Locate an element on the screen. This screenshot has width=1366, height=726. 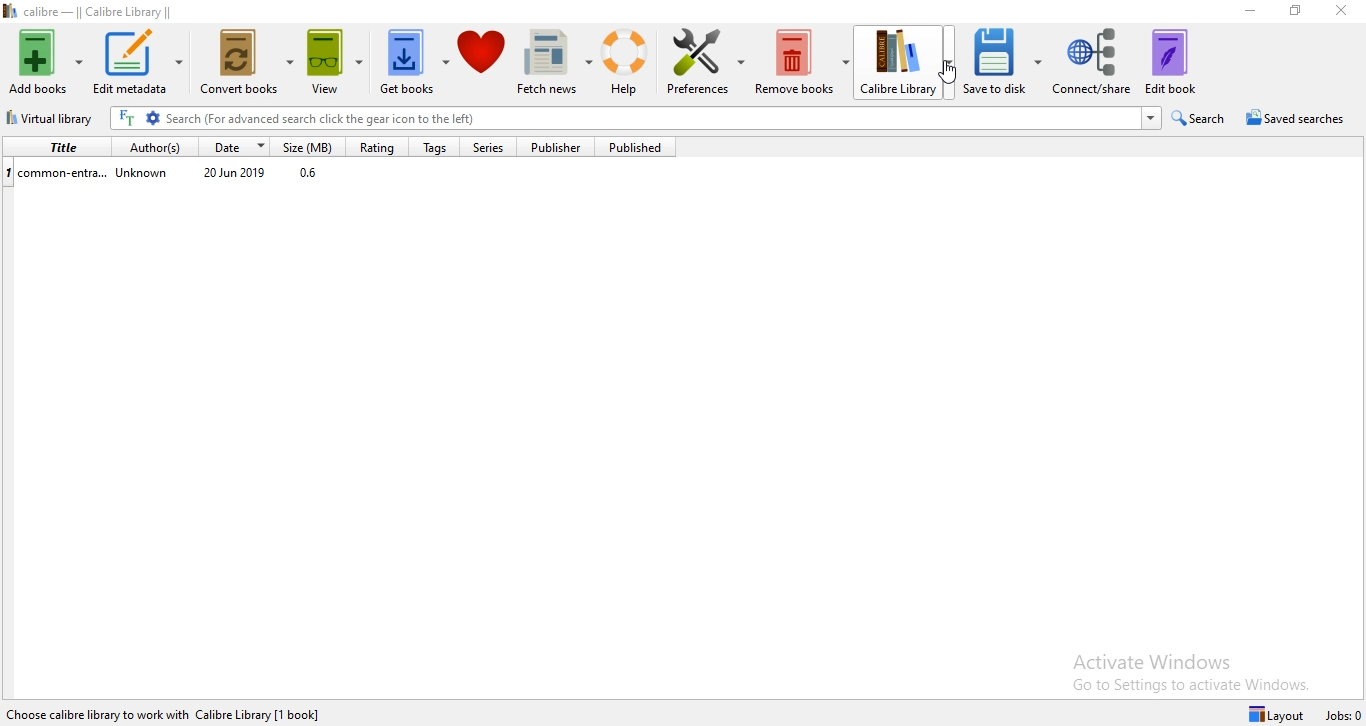
Remove books is located at coordinates (802, 65).